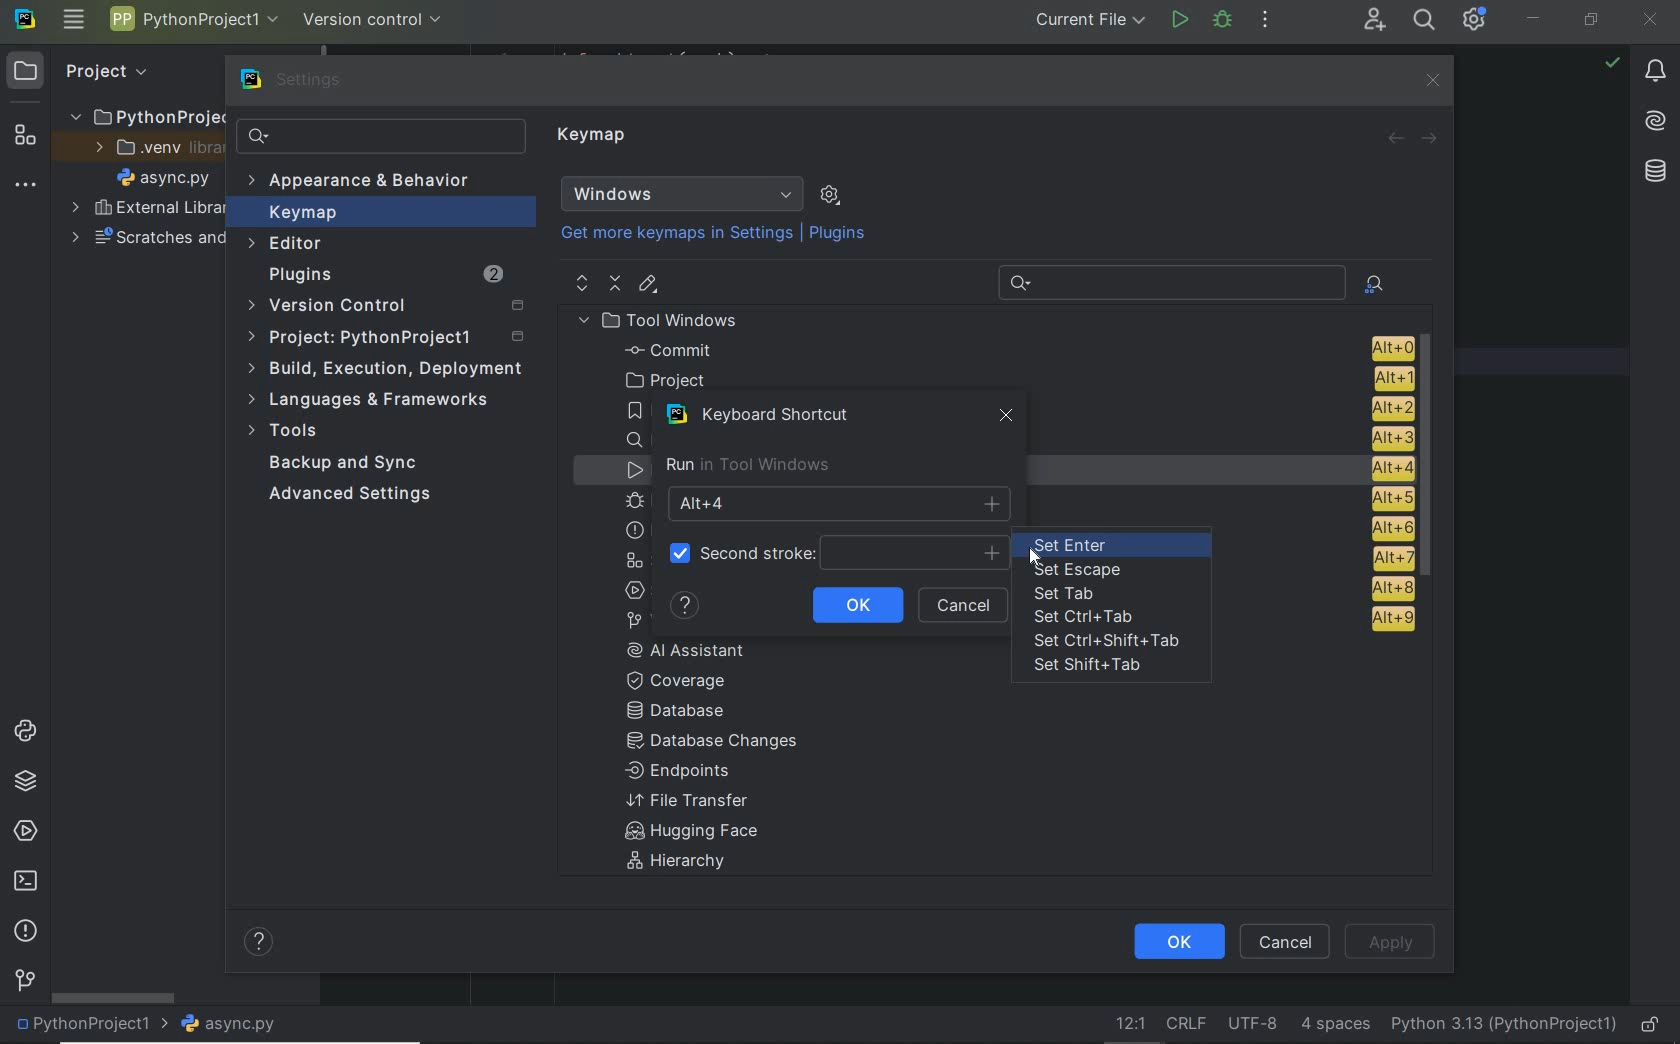 The width and height of the screenshot is (1680, 1044). Describe the element at coordinates (1652, 18) in the screenshot. I see `close` at that location.